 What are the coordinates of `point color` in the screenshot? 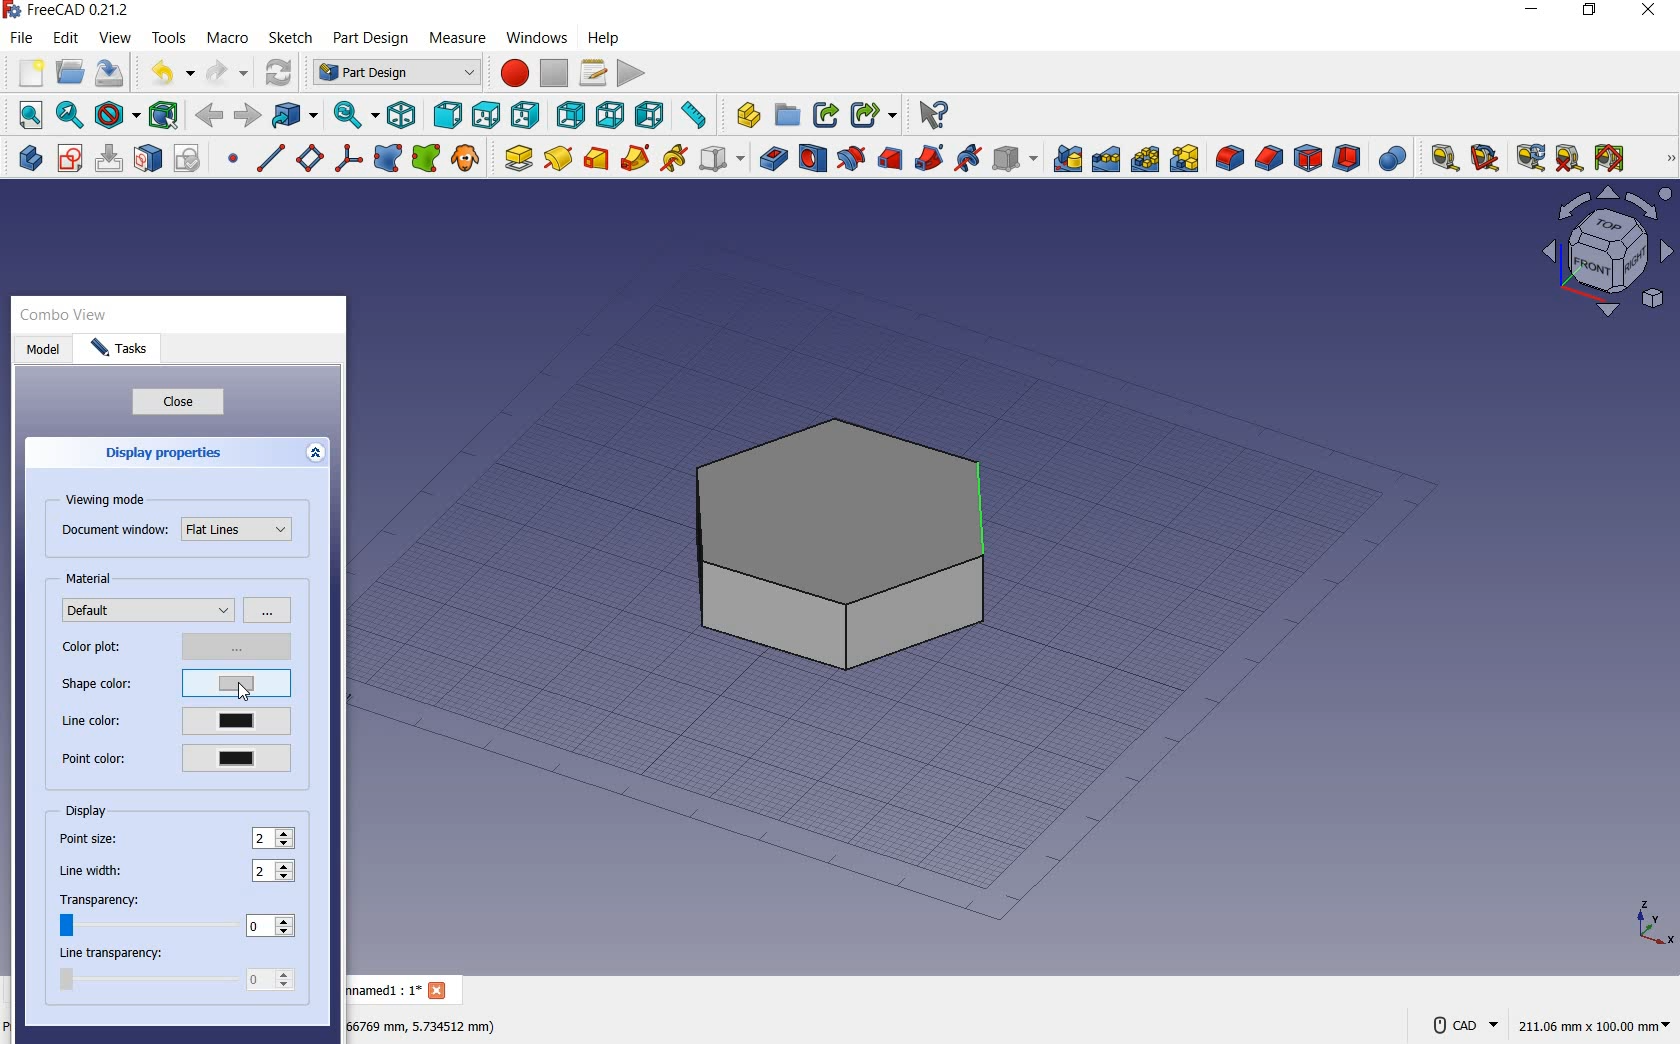 It's located at (91, 760).